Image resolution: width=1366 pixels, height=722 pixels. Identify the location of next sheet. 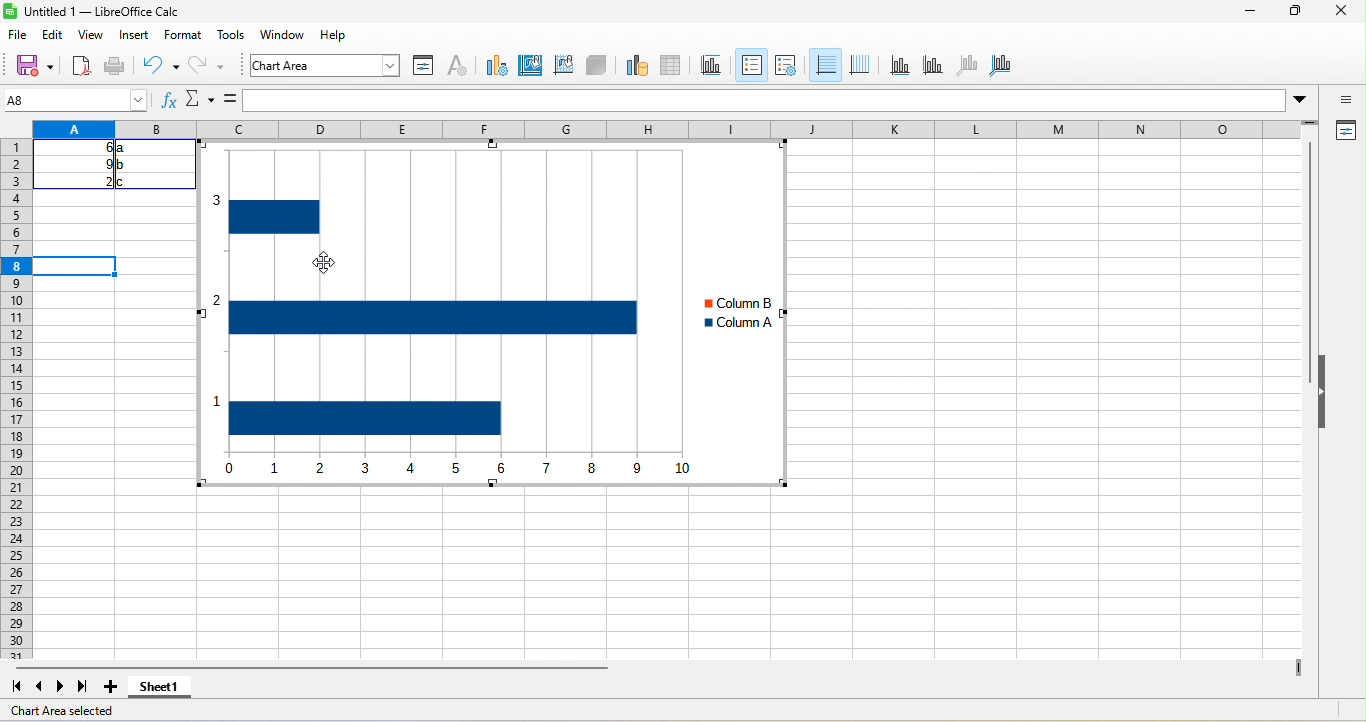
(59, 688).